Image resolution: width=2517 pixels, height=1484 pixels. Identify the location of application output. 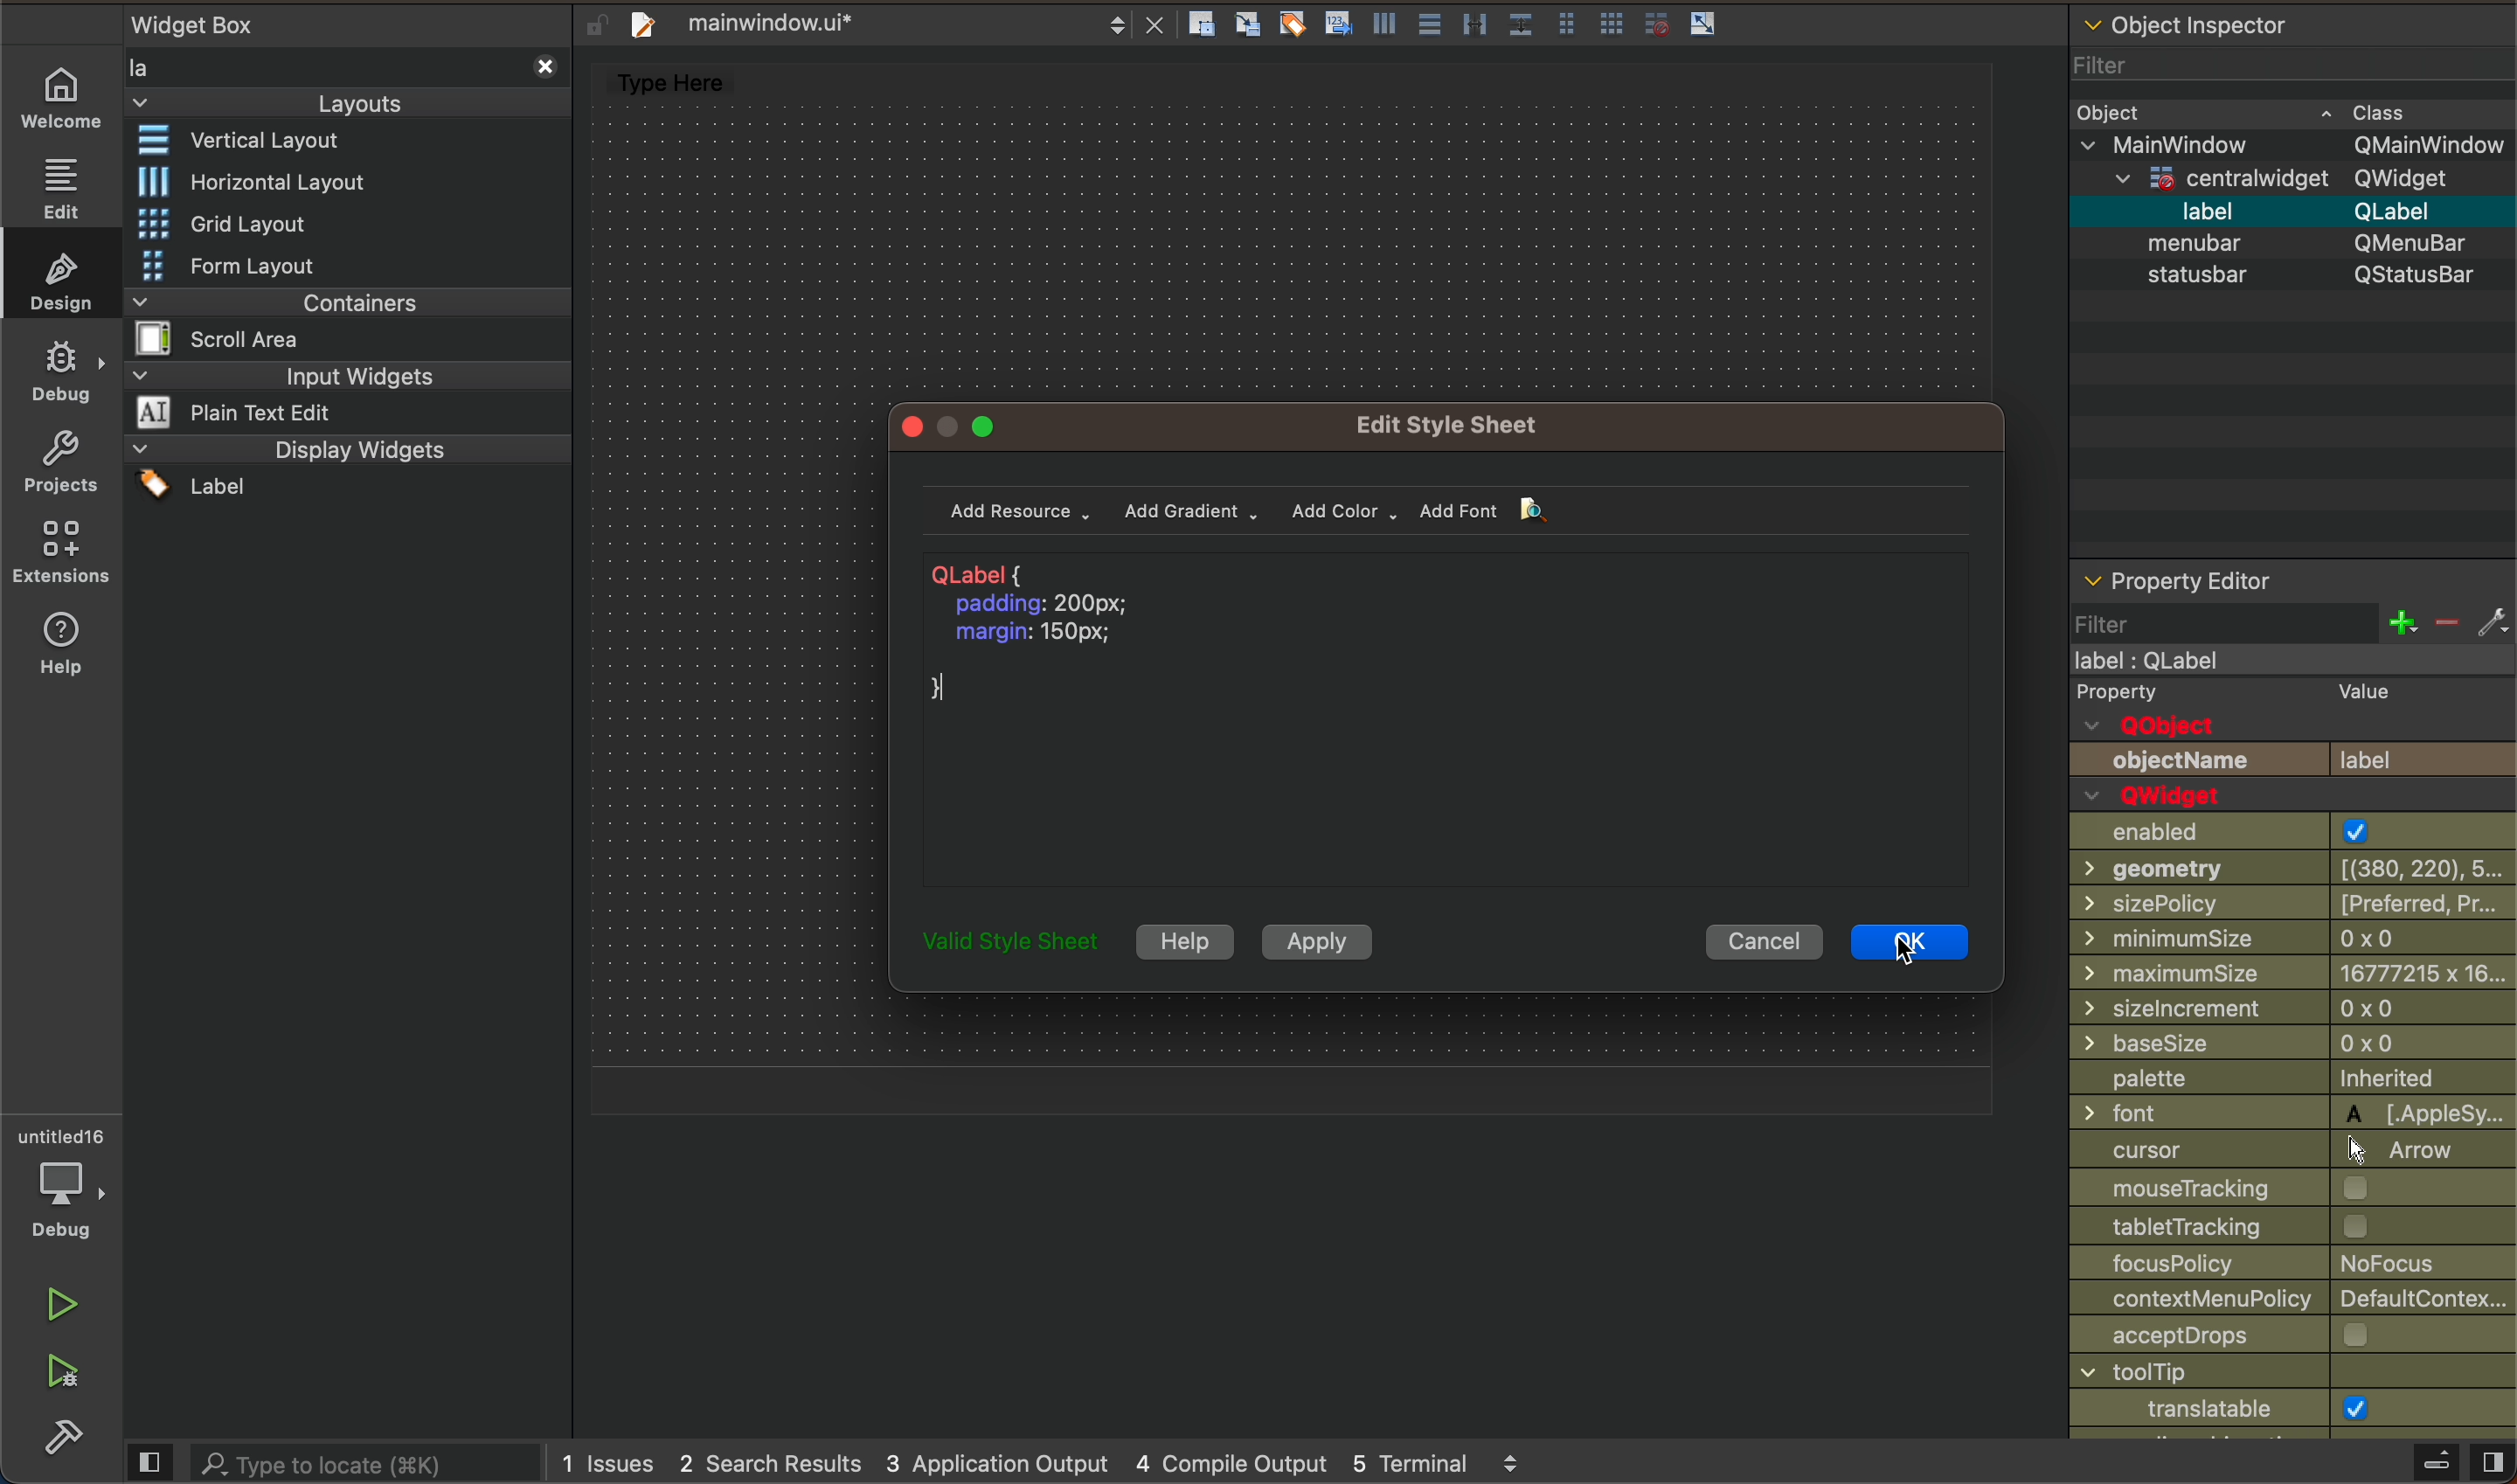
(995, 1464).